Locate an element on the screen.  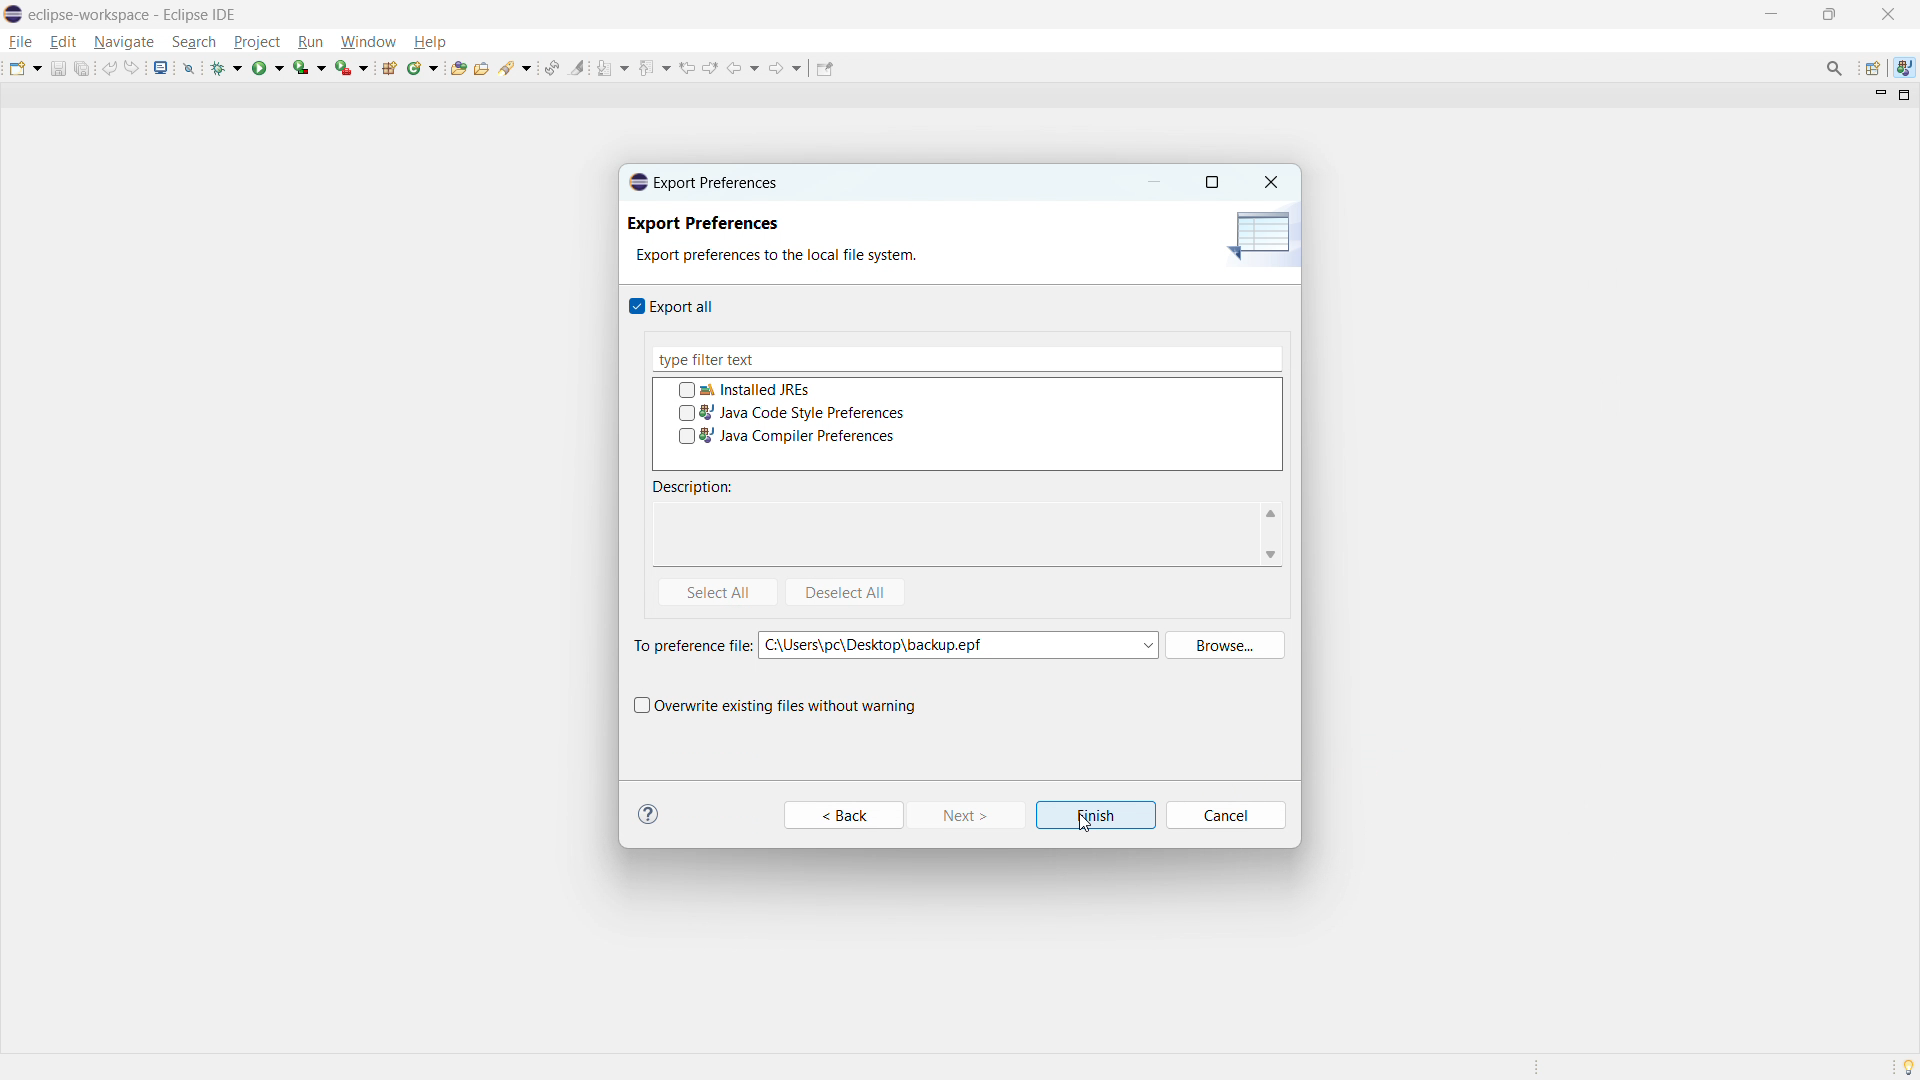
Information is located at coordinates (651, 816).